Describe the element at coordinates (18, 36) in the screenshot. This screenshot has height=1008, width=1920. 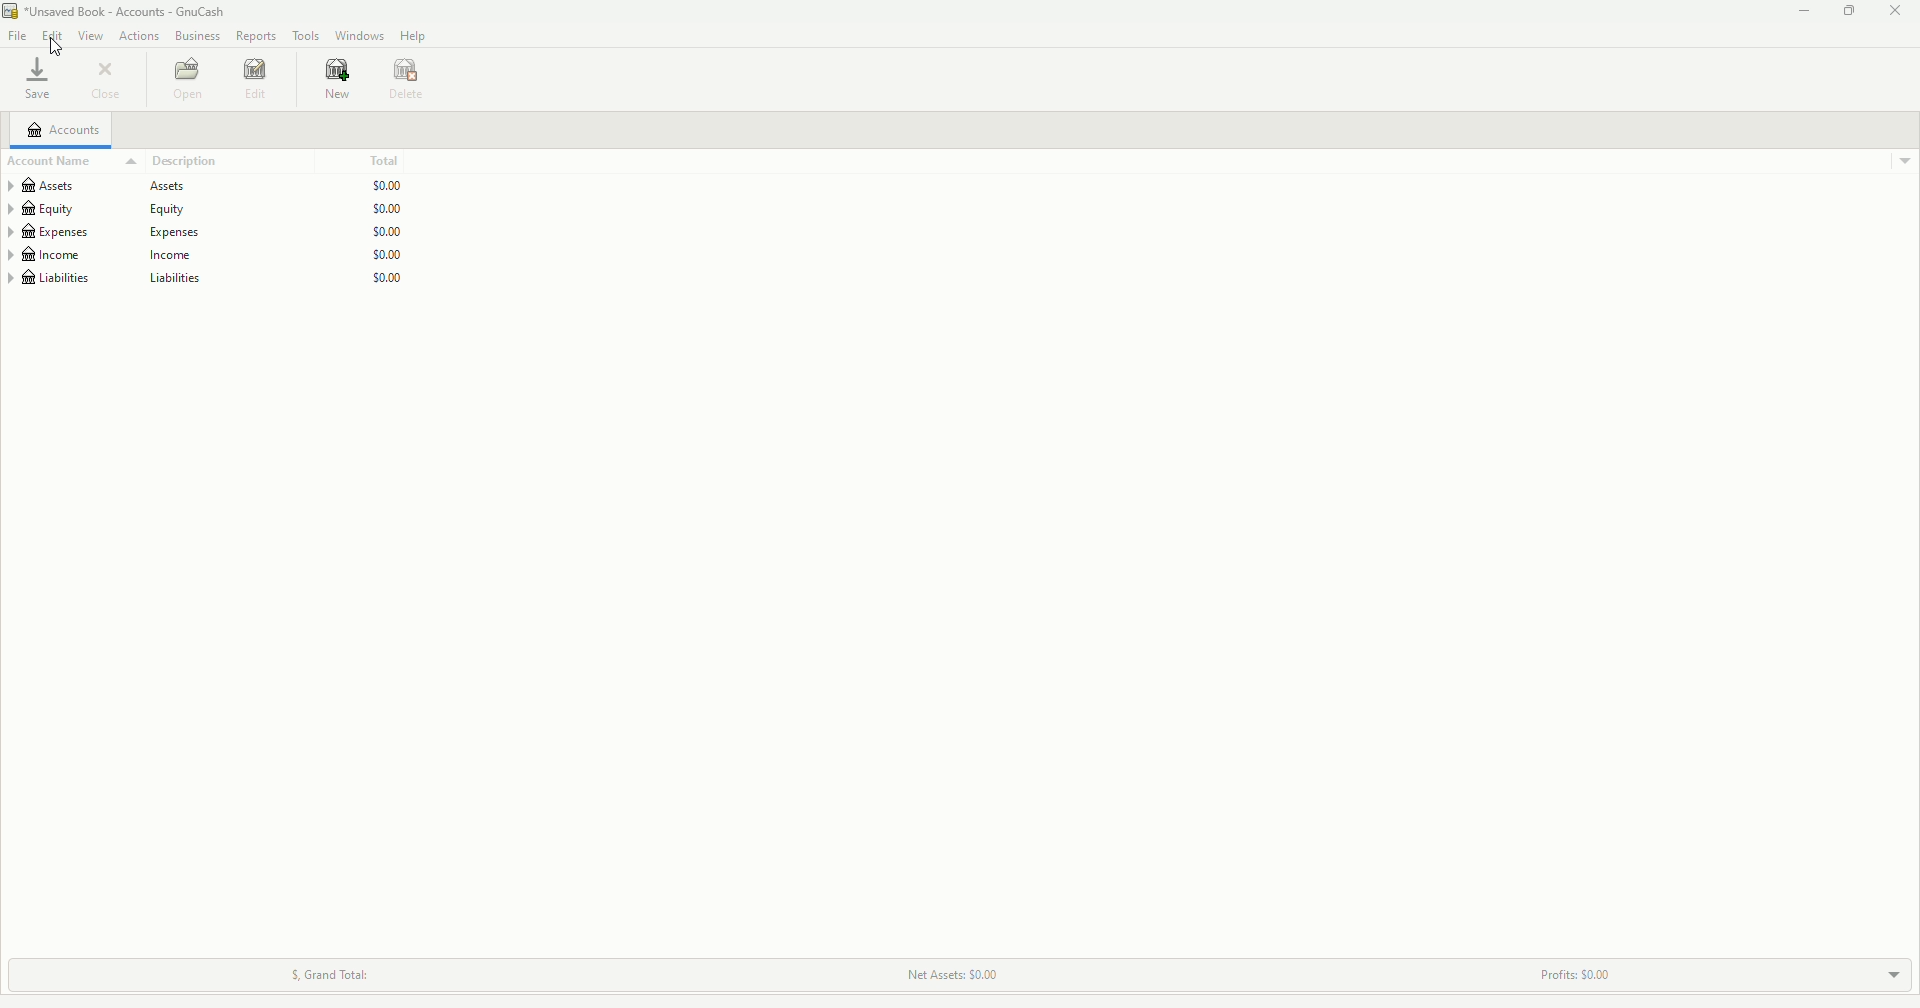
I see `File` at that location.